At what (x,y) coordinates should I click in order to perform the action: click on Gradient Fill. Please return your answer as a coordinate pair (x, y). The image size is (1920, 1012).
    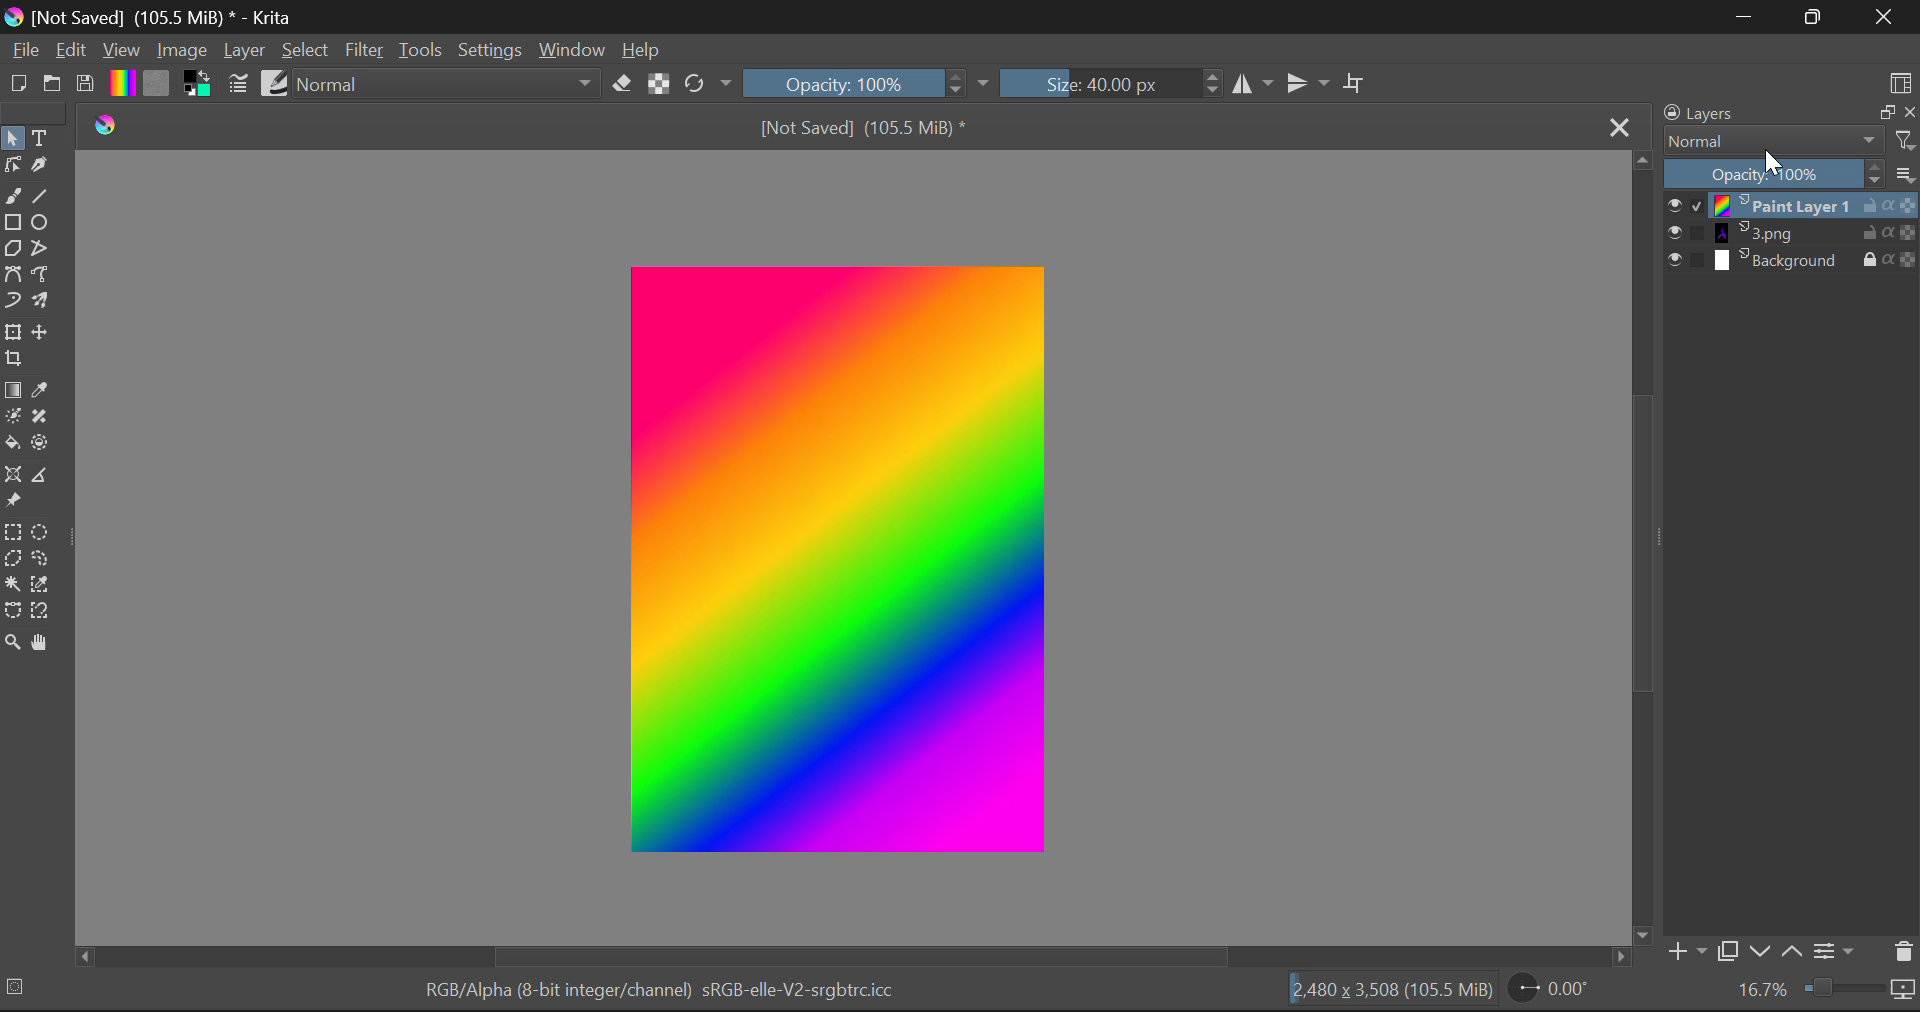
    Looking at the image, I should click on (14, 390).